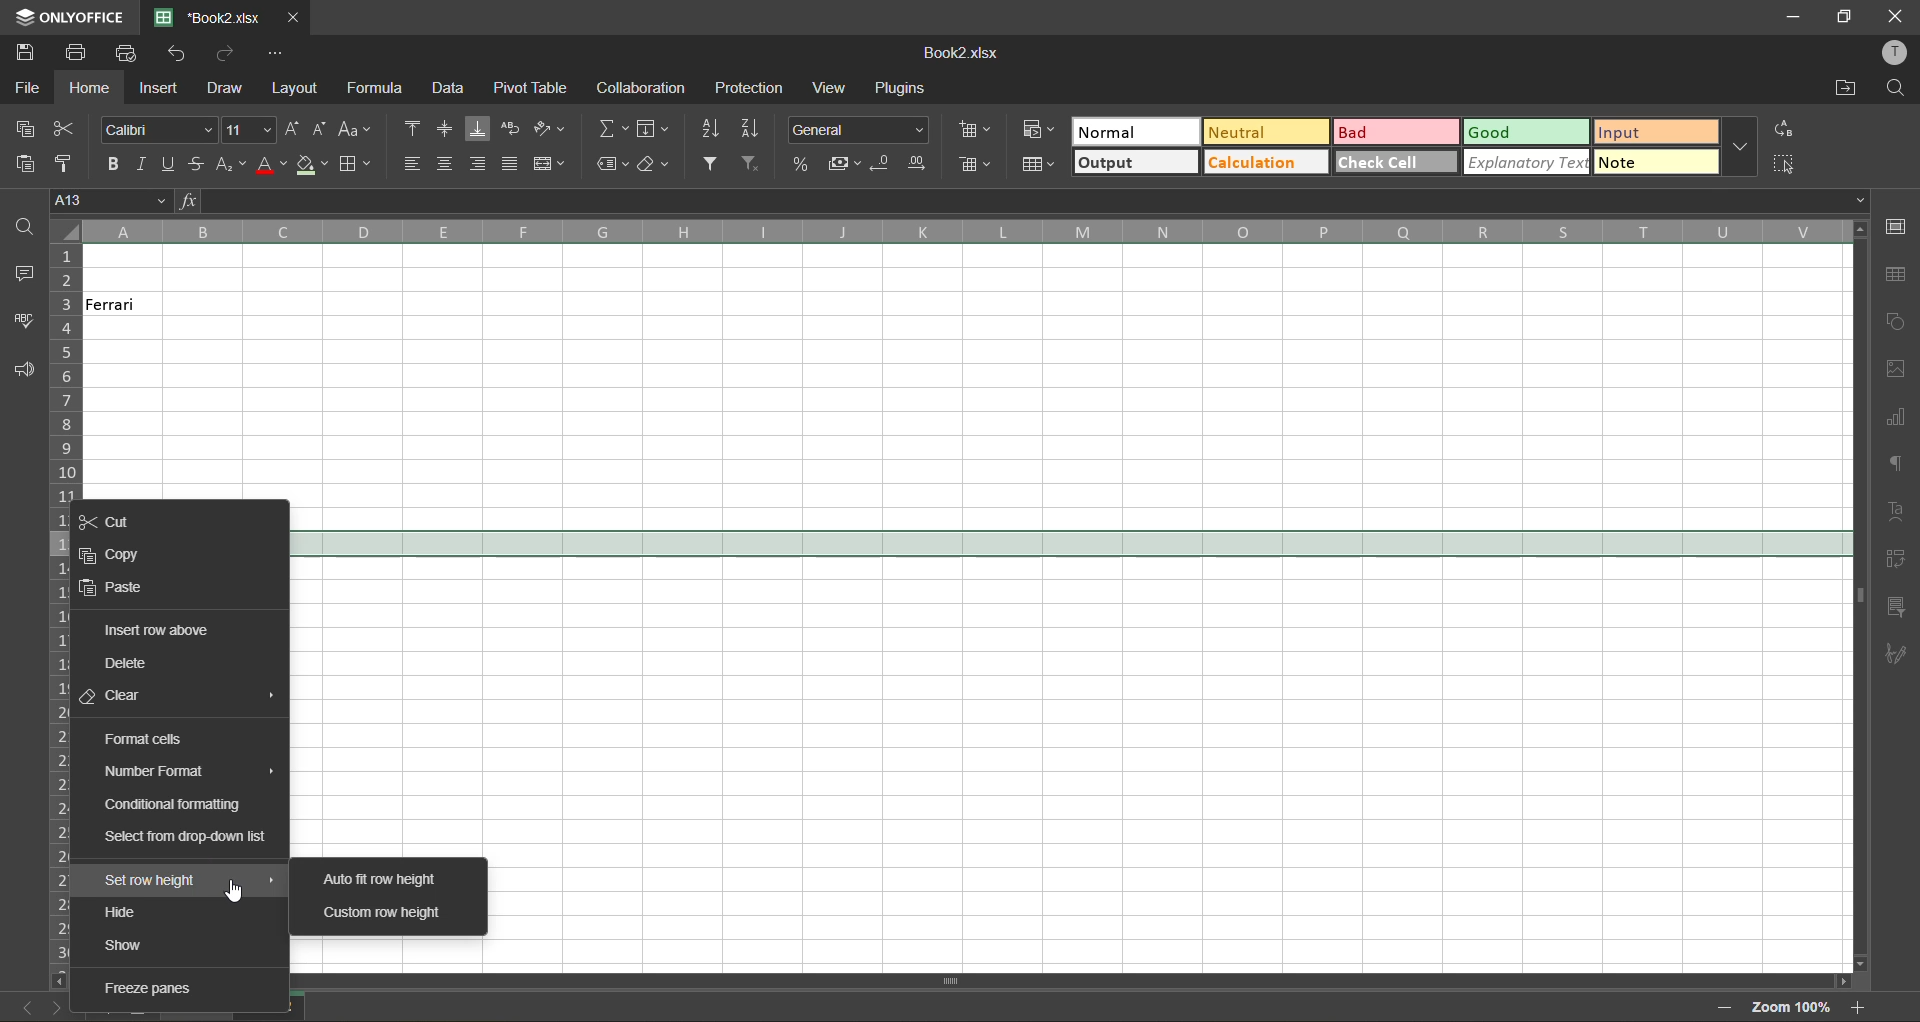 Image resolution: width=1920 pixels, height=1022 pixels. Describe the element at coordinates (481, 162) in the screenshot. I see `align right` at that location.